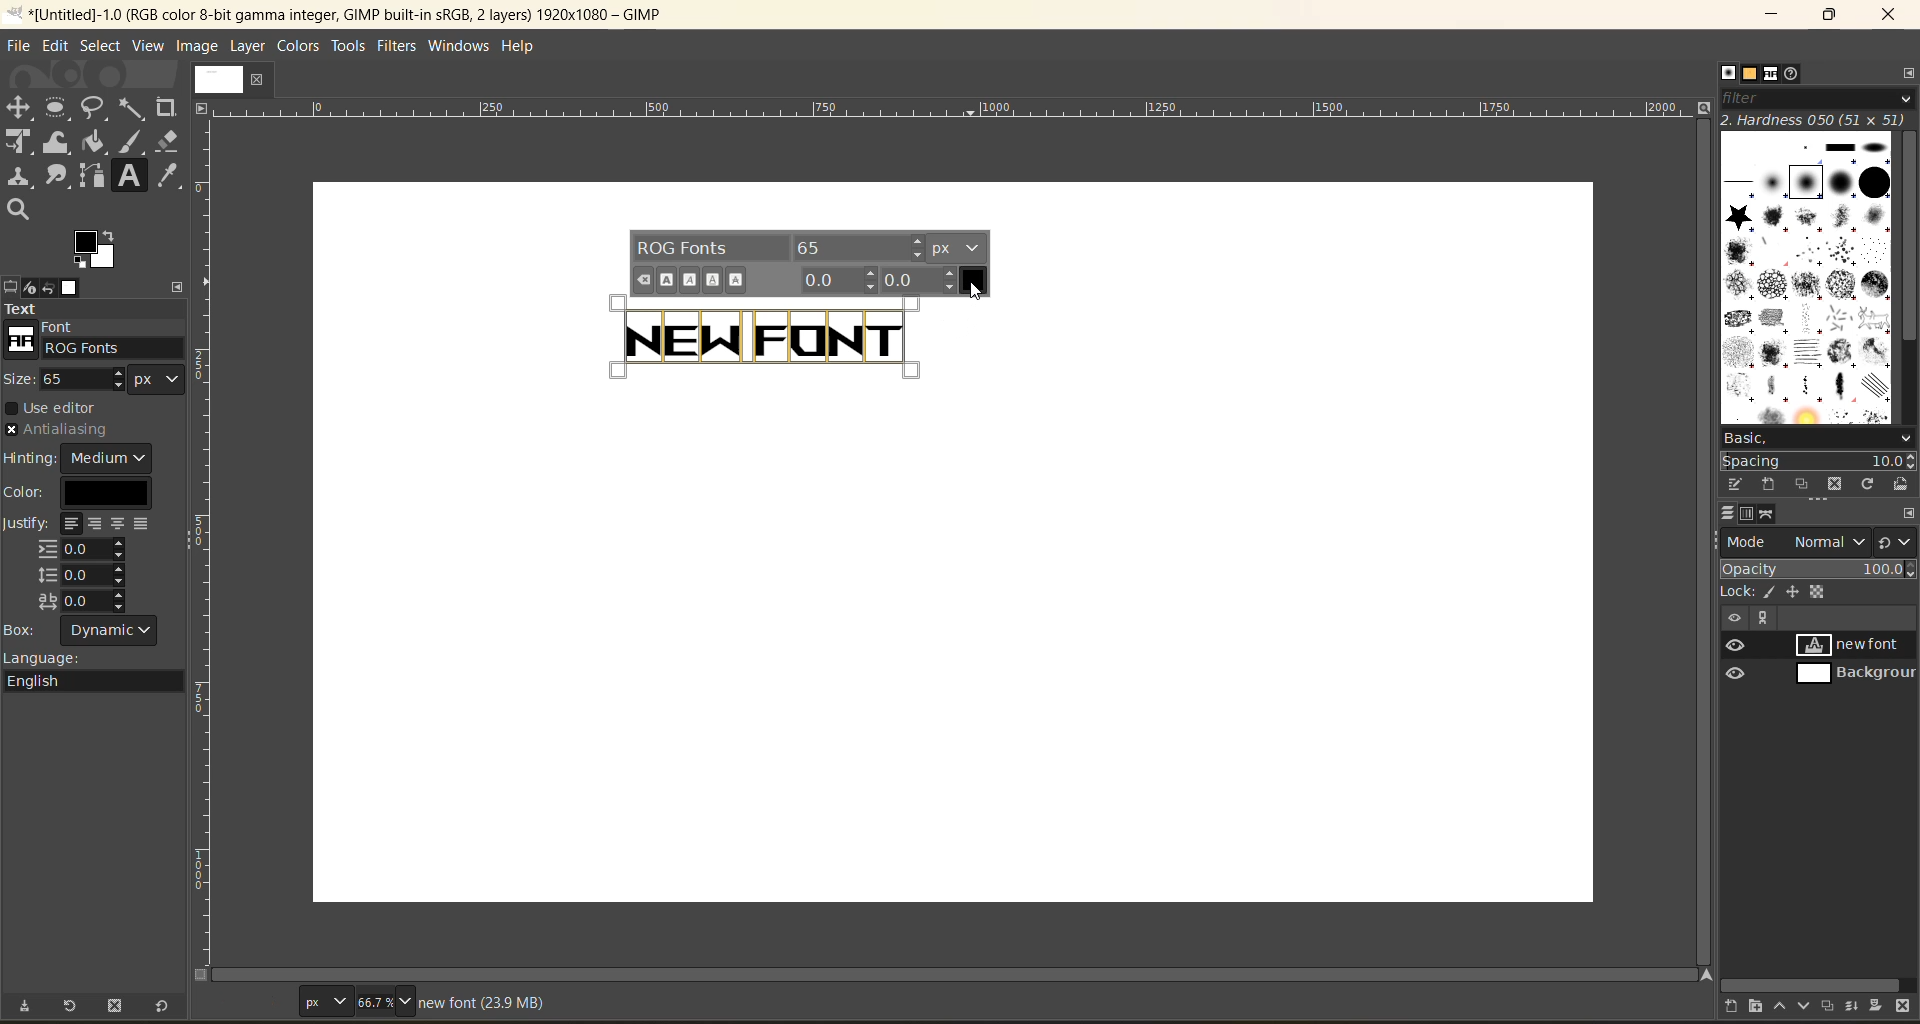 Image resolution: width=1920 pixels, height=1024 pixels. What do you see at coordinates (738, 336) in the screenshot?
I see `text` at bounding box center [738, 336].